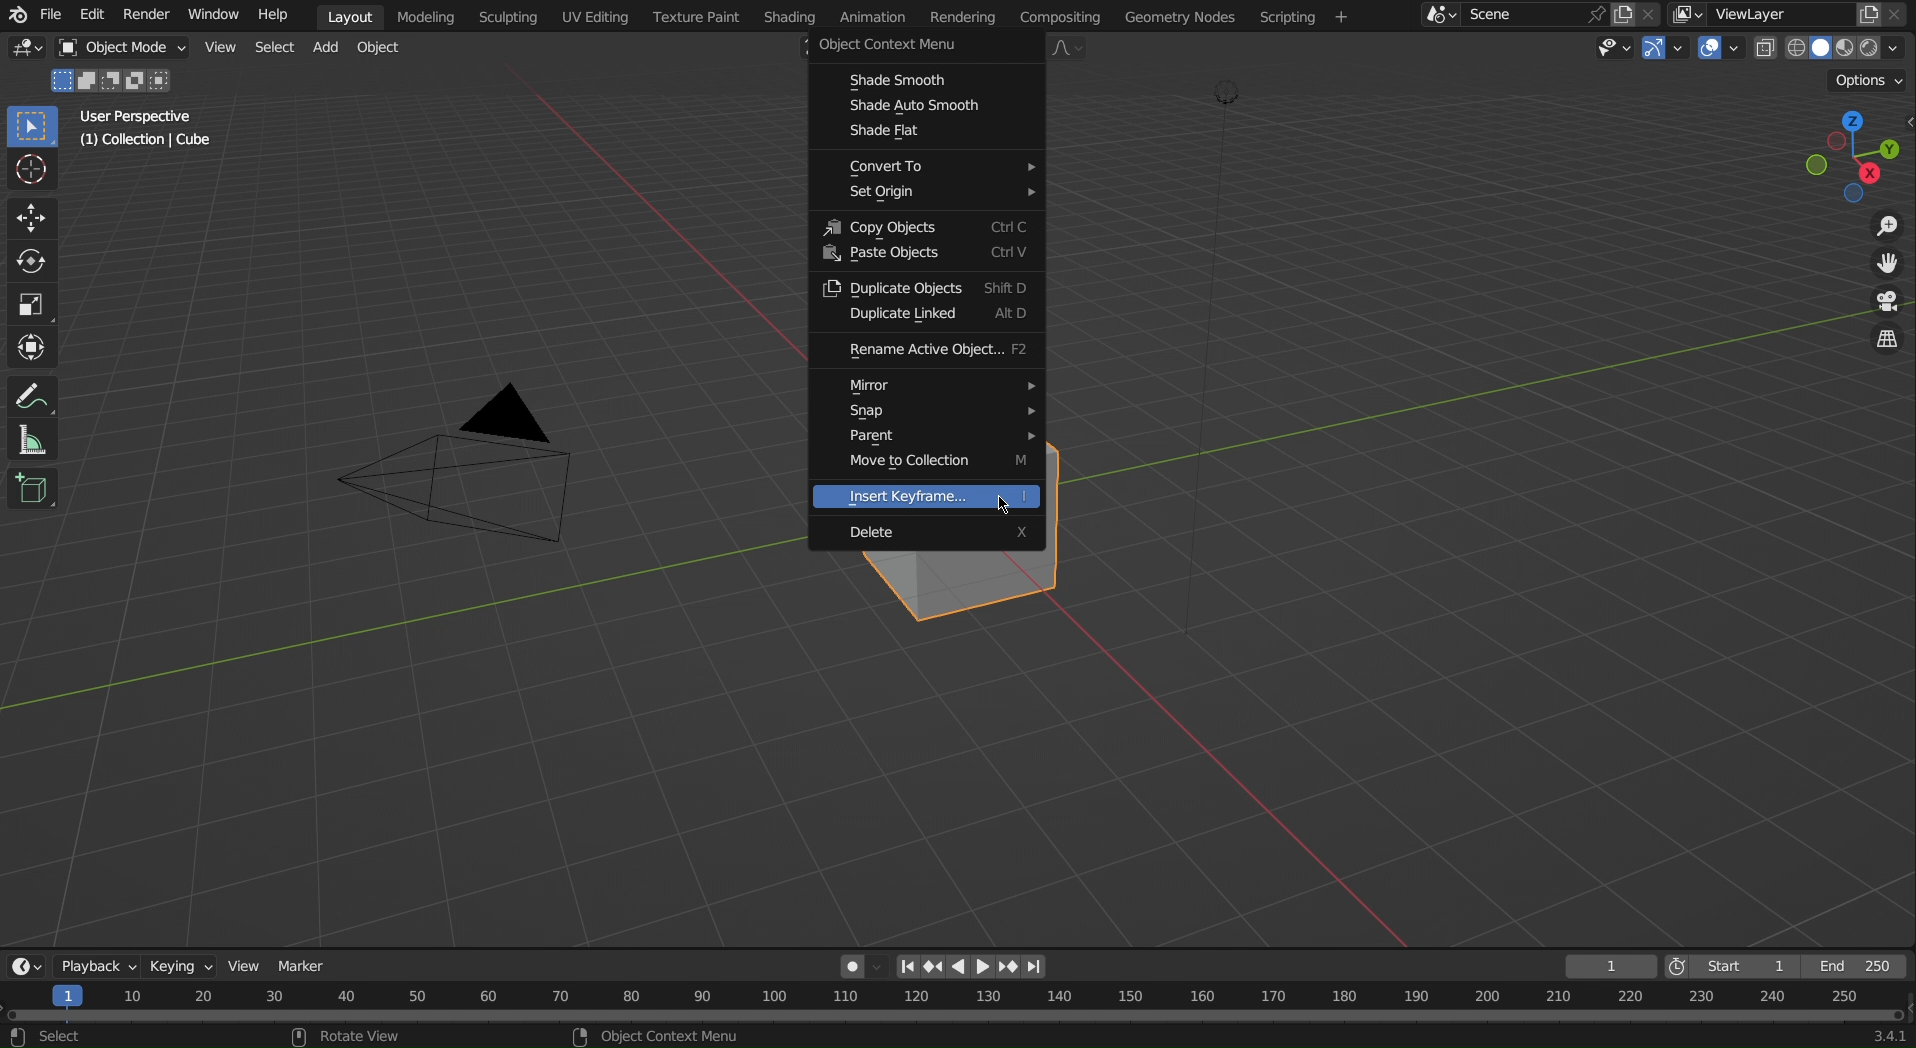 The height and width of the screenshot is (1048, 1916). I want to click on Start, so click(1737, 965).